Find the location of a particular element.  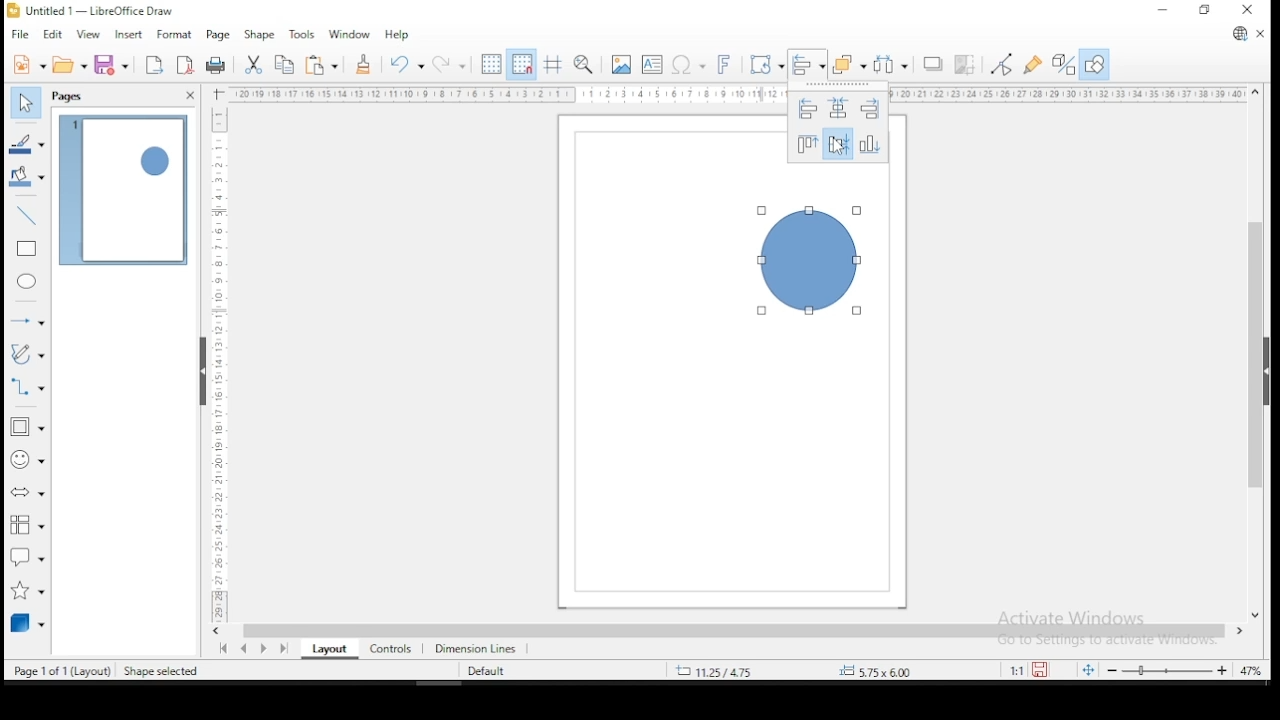

paste is located at coordinates (324, 65).